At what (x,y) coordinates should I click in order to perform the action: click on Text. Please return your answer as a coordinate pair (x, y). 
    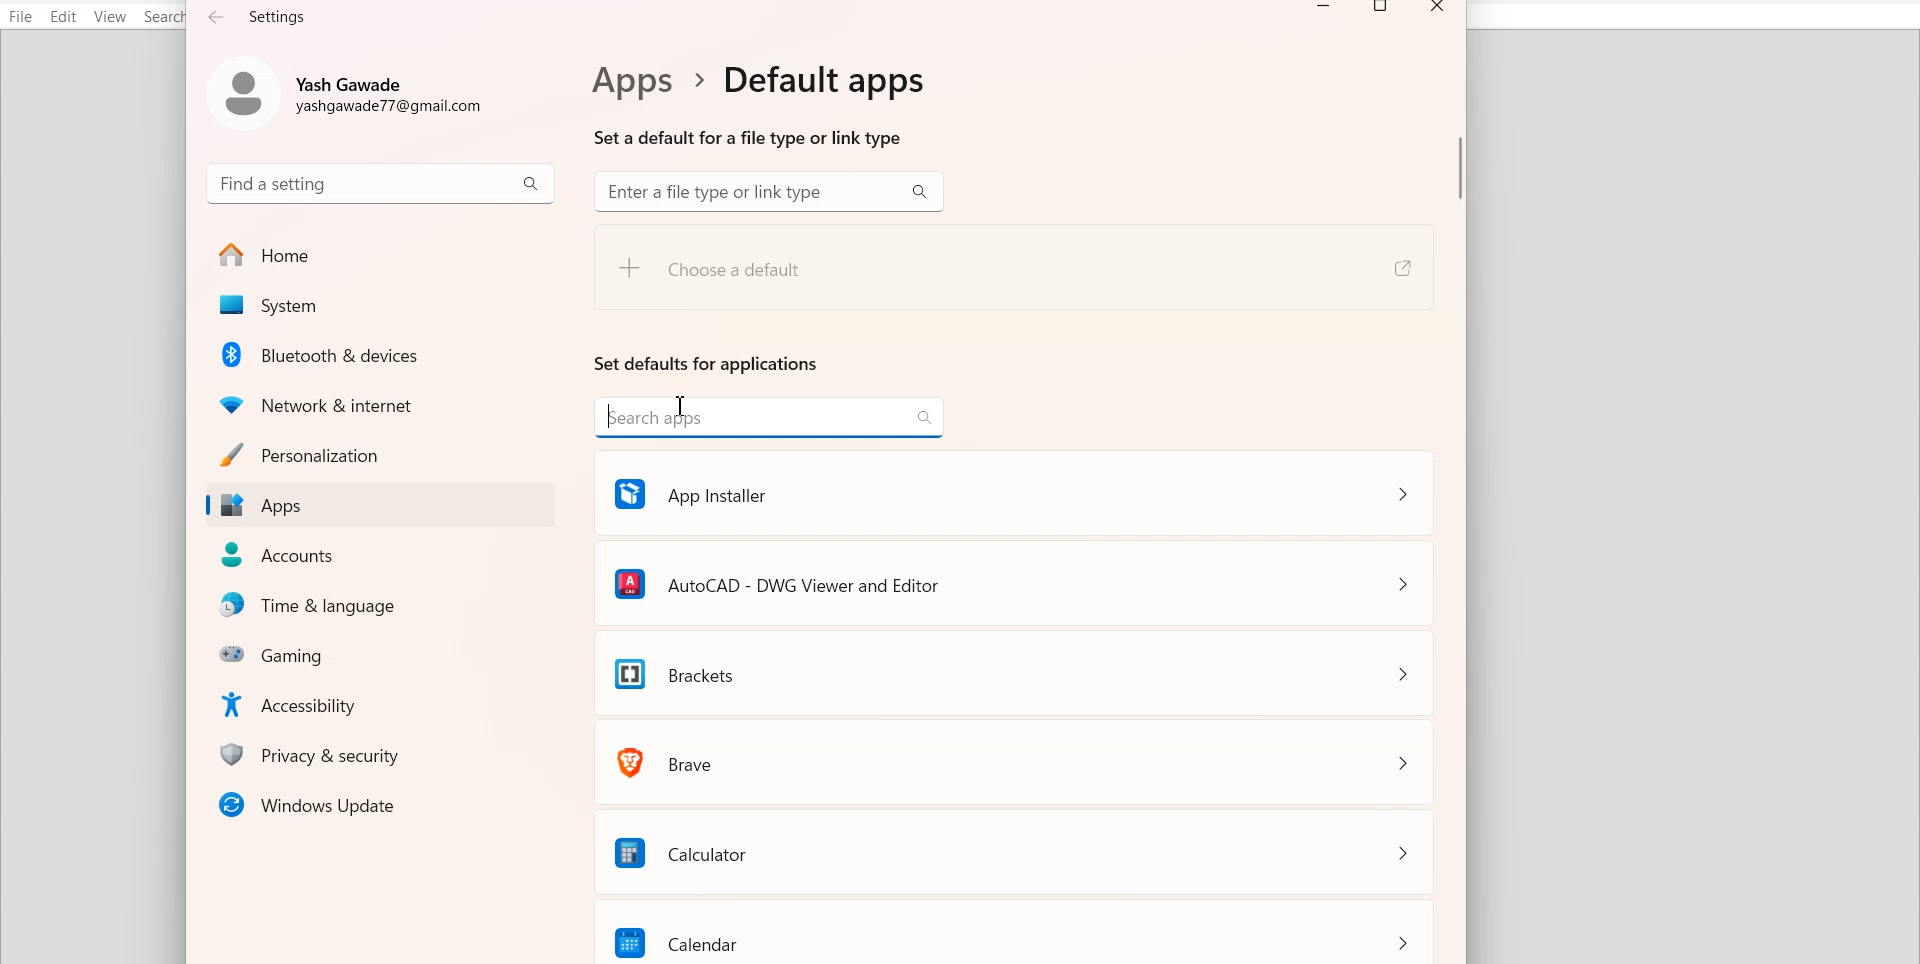
    Looking at the image, I should click on (754, 104).